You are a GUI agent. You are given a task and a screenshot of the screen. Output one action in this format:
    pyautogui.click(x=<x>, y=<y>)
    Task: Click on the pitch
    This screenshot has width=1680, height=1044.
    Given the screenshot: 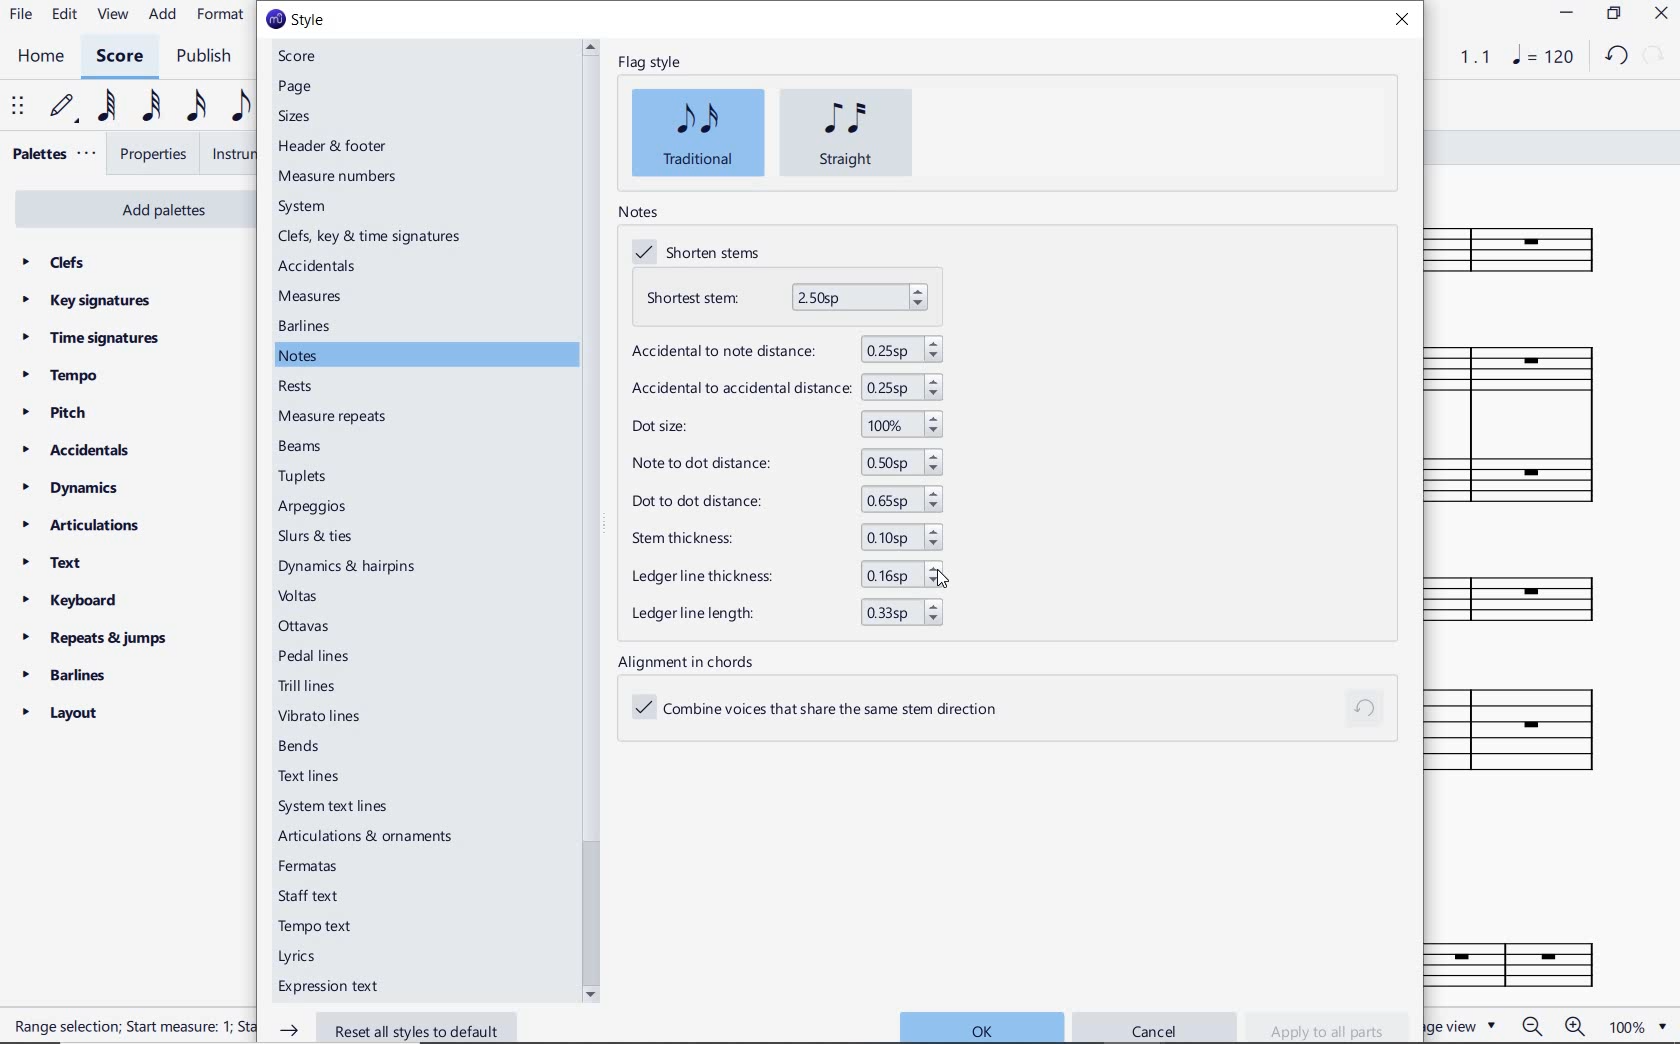 What is the action you would take?
    pyautogui.click(x=55, y=414)
    